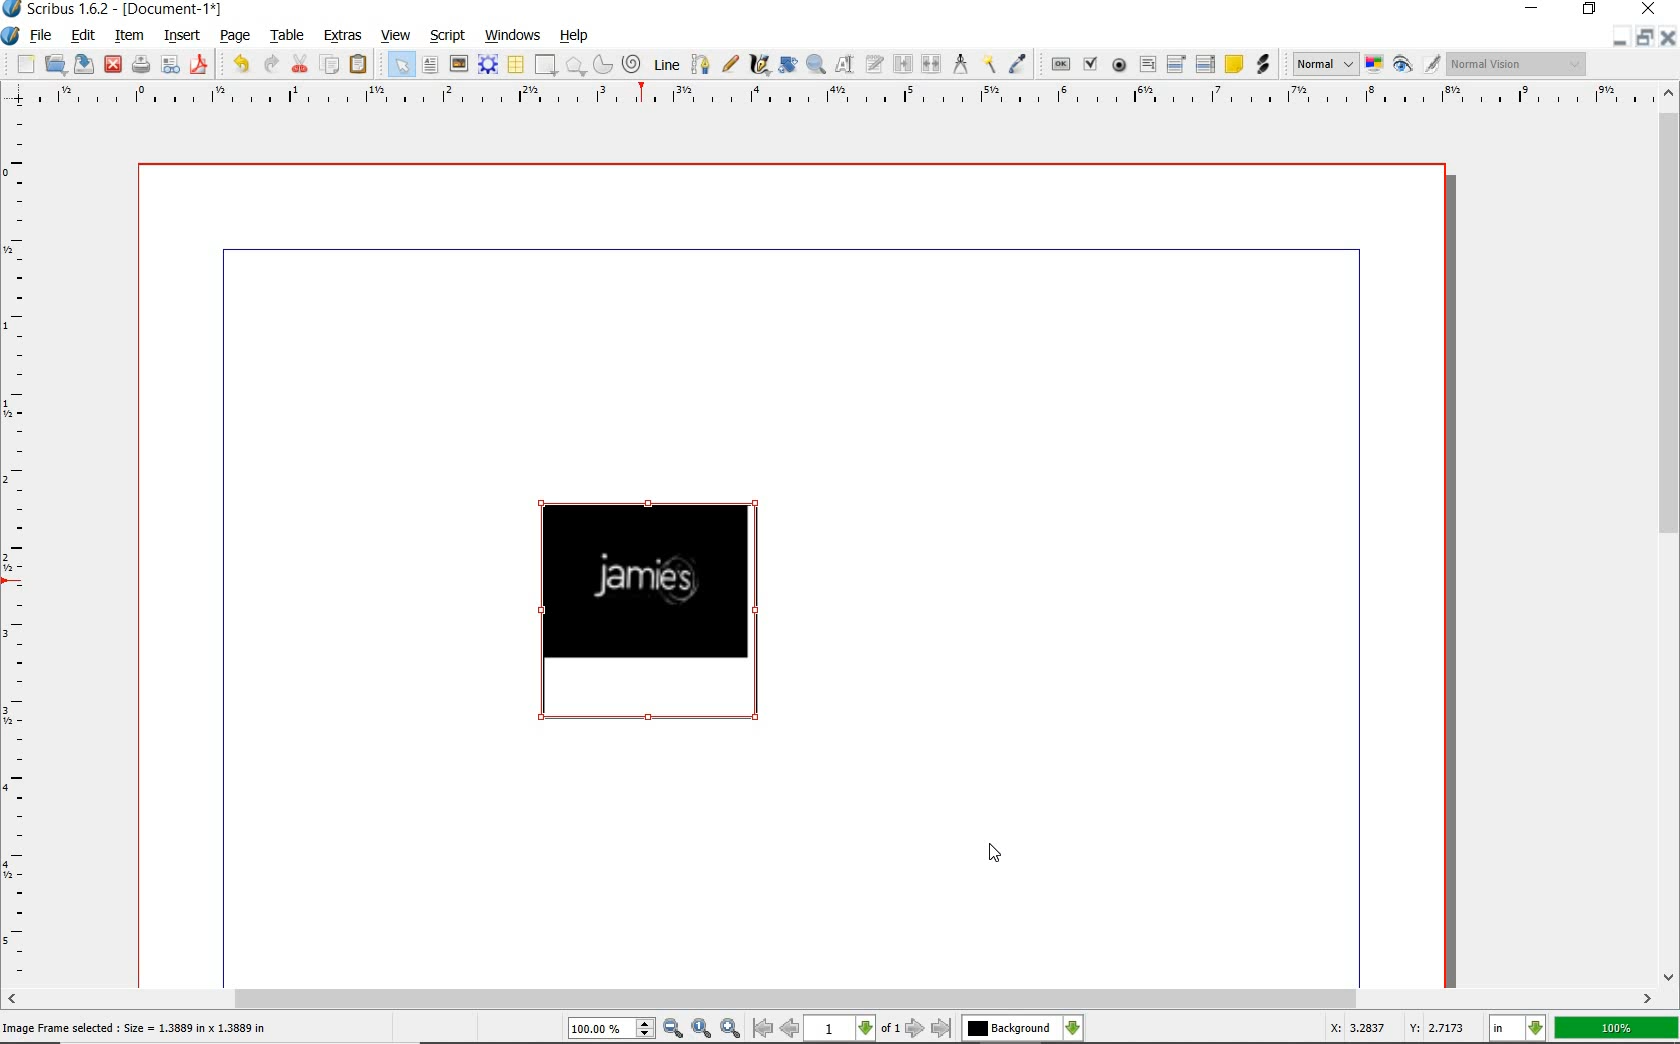 Image resolution: width=1680 pixels, height=1044 pixels. What do you see at coordinates (269, 65) in the screenshot?
I see `UNDO` at bounding box center [269, 65].